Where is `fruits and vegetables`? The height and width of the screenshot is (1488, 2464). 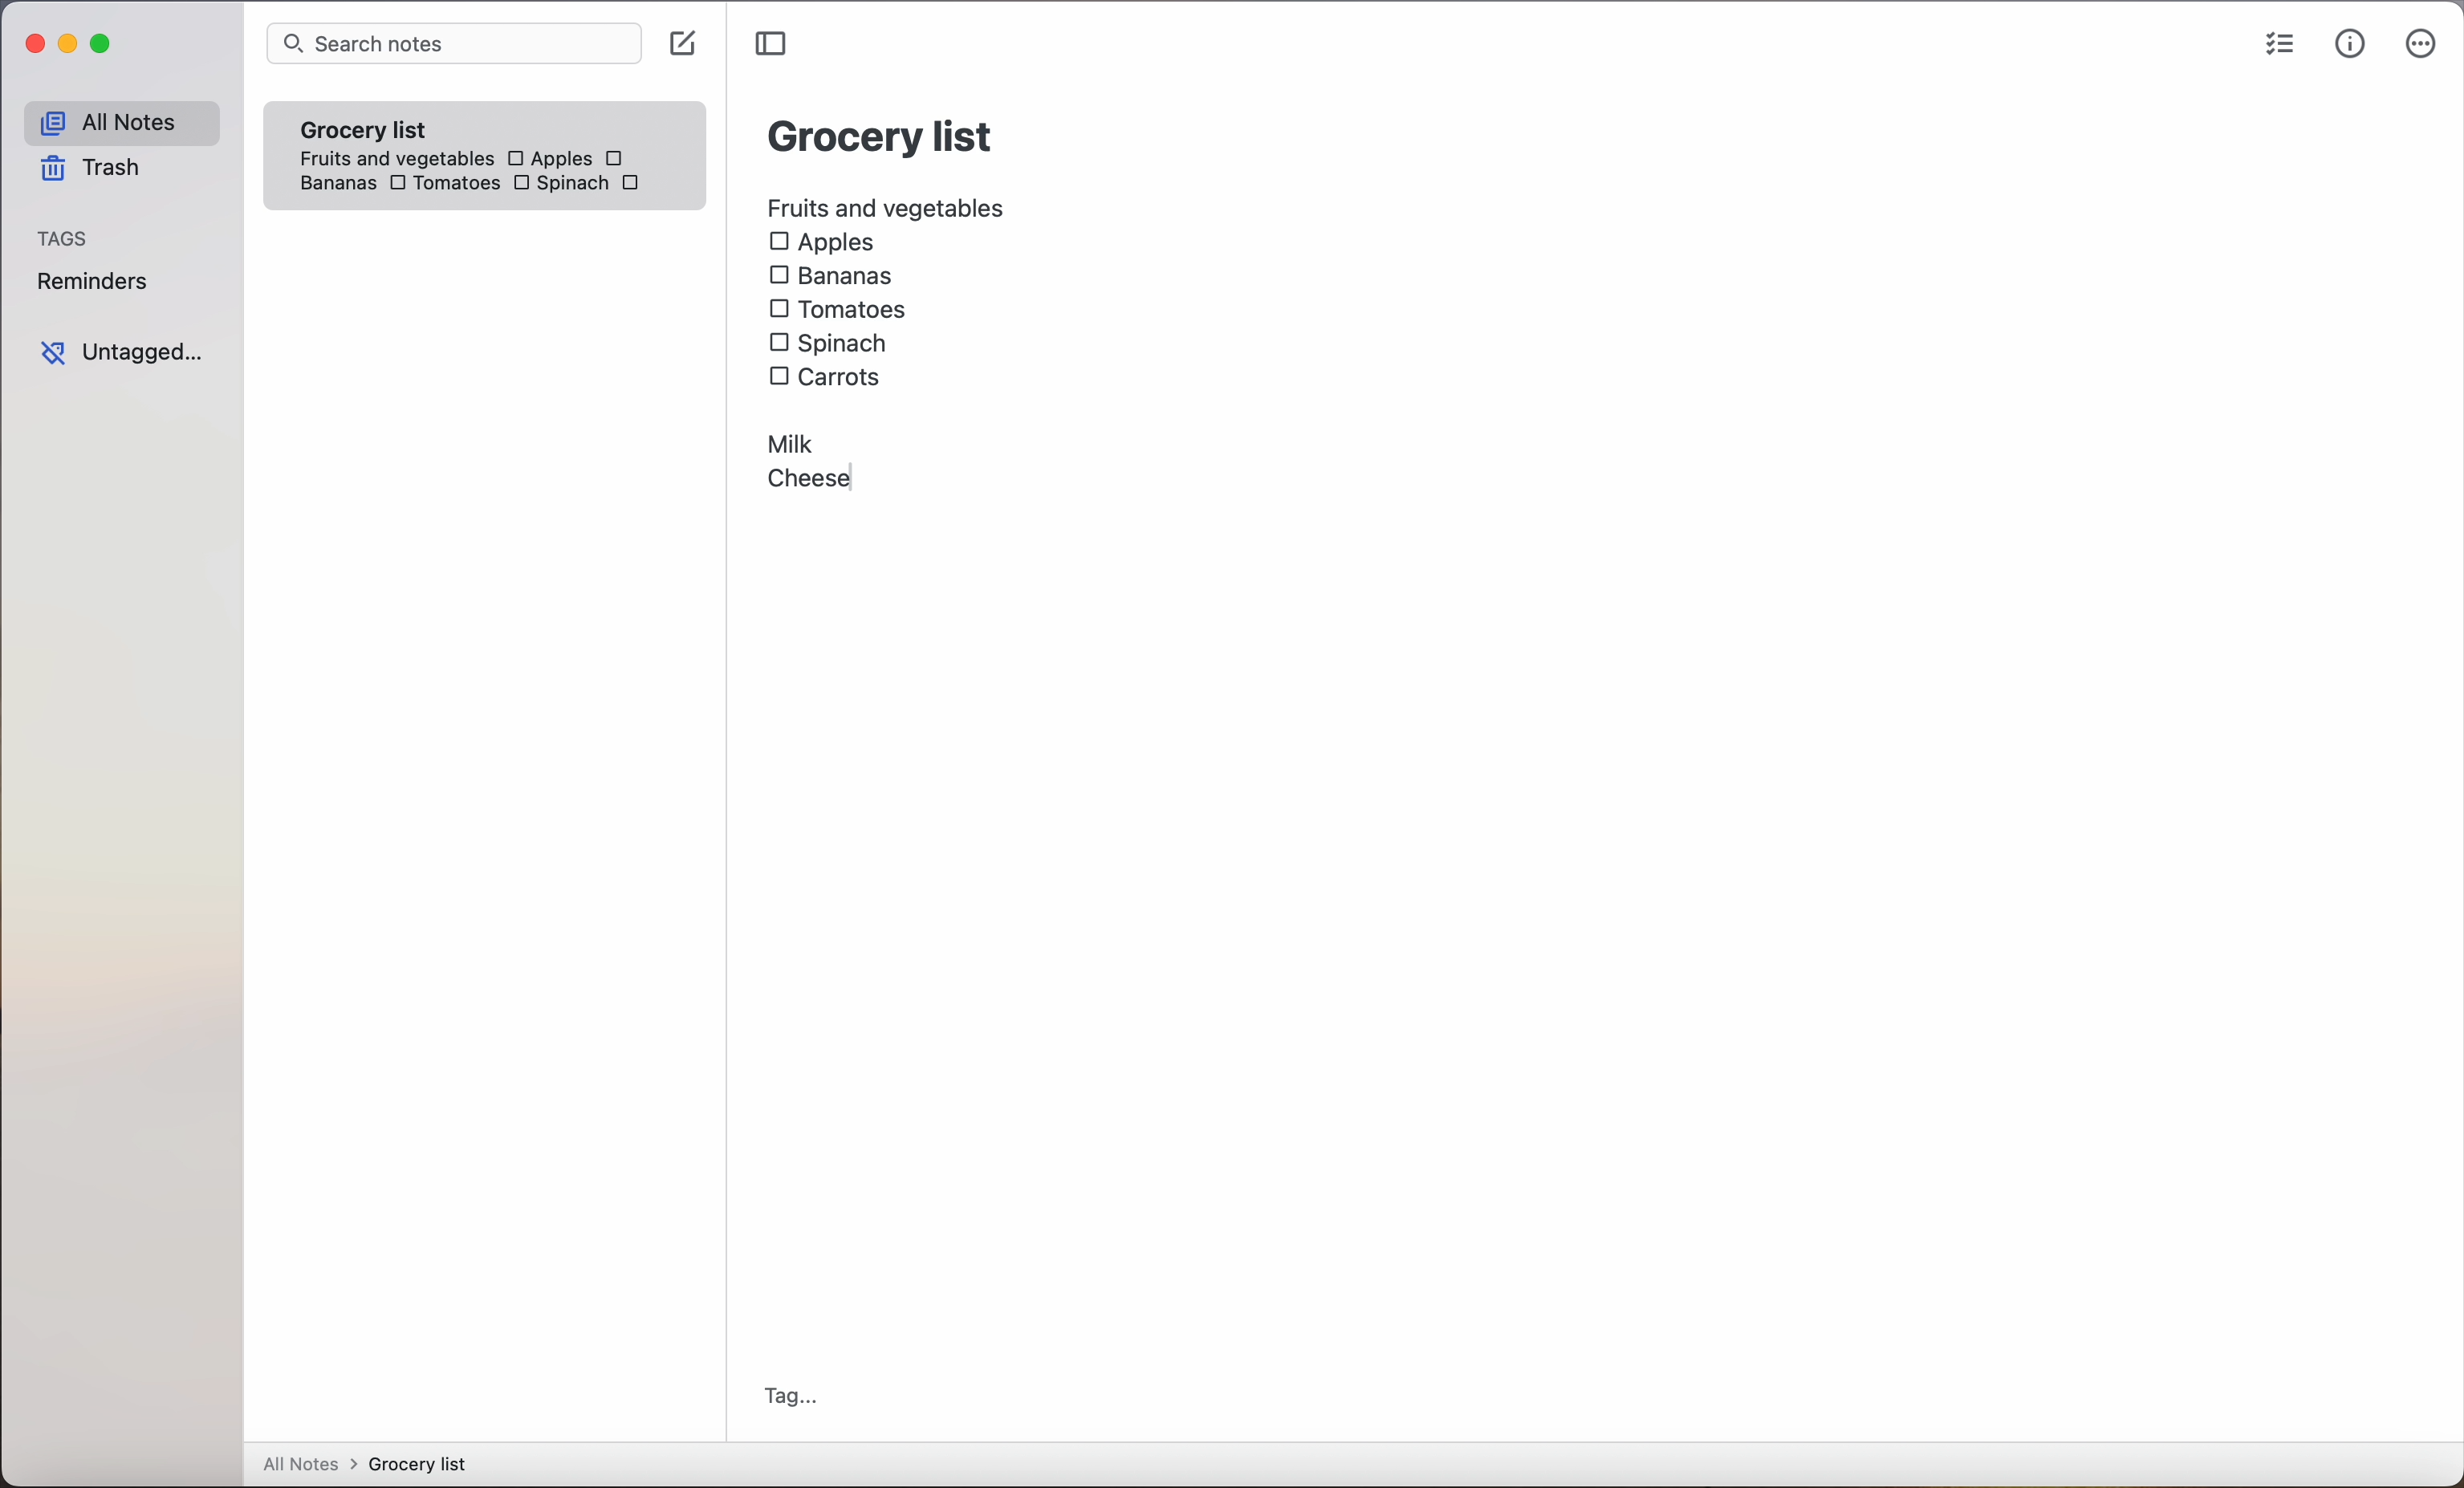 fruits and vegetables is located at coordinates (888, 205).